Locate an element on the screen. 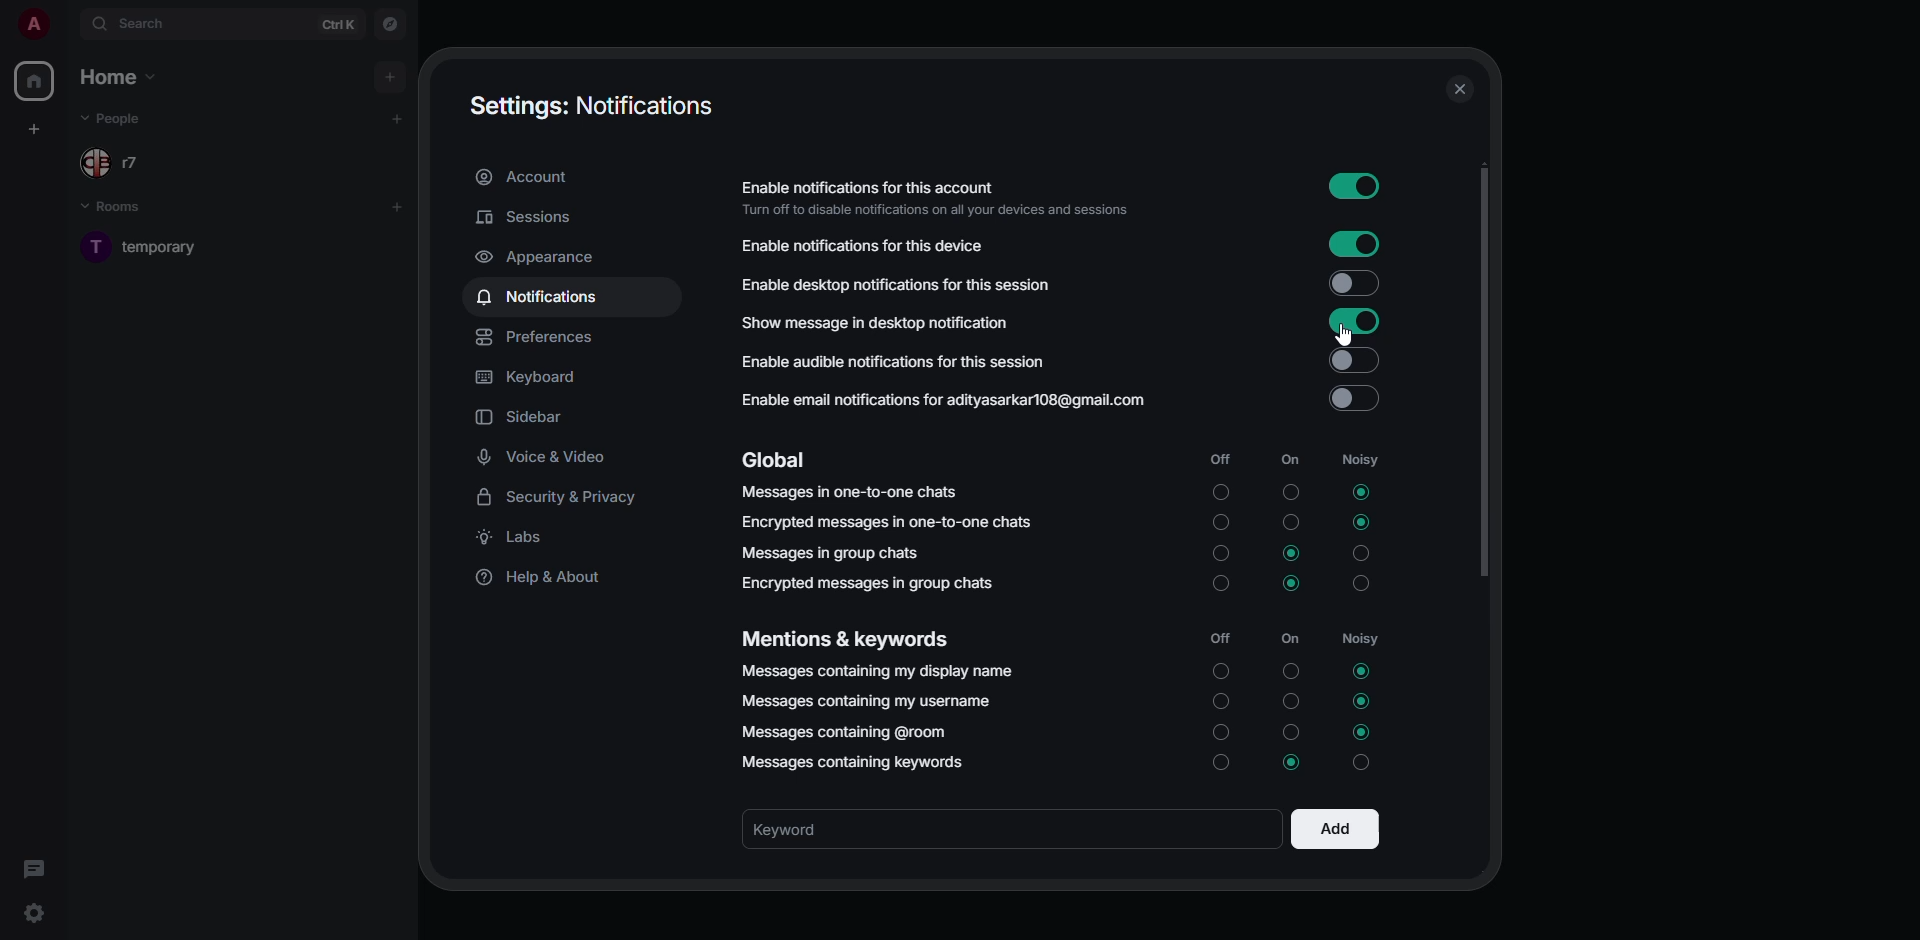 The width and height of the screenshot is (1920, 940). selected is located at coordinates (1363, 670).